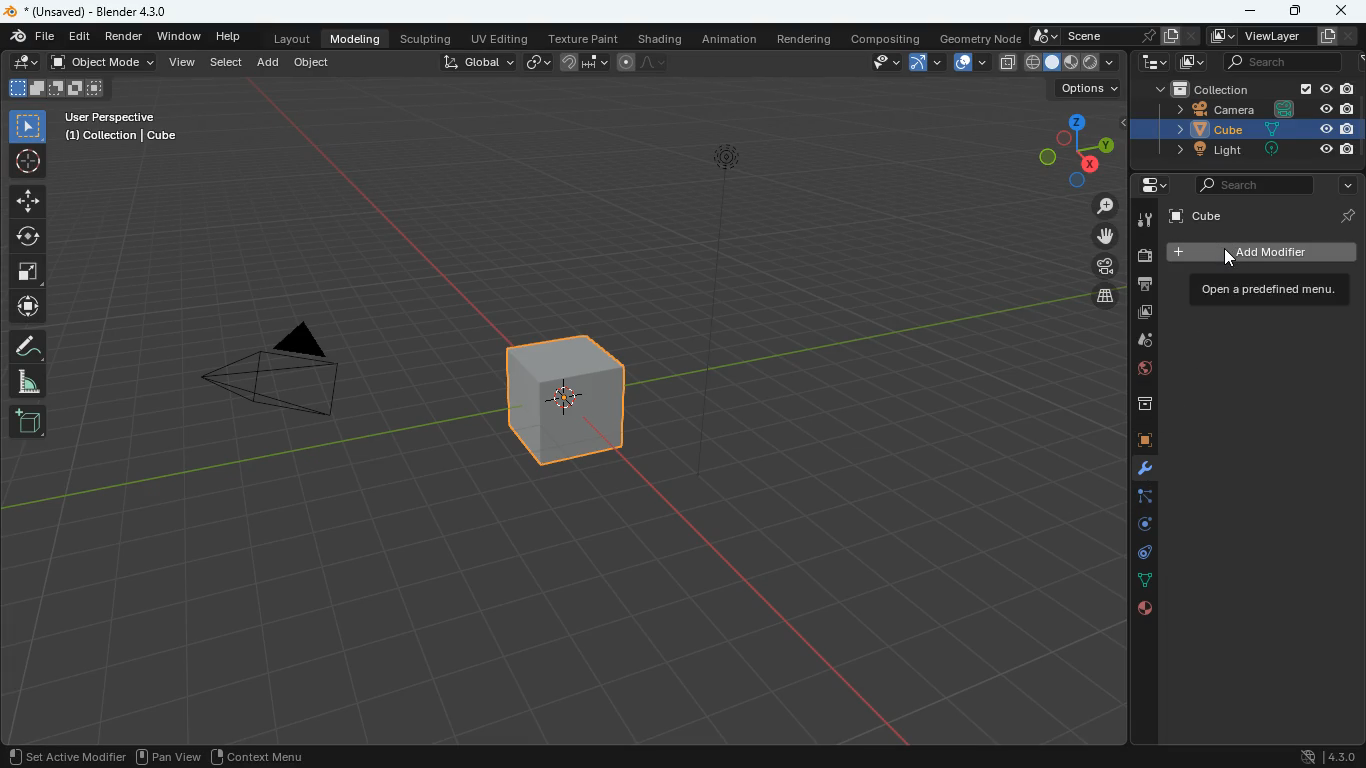 The width and height of the screenshot is (1366, 768). I want to click on , so click(1286, 108).